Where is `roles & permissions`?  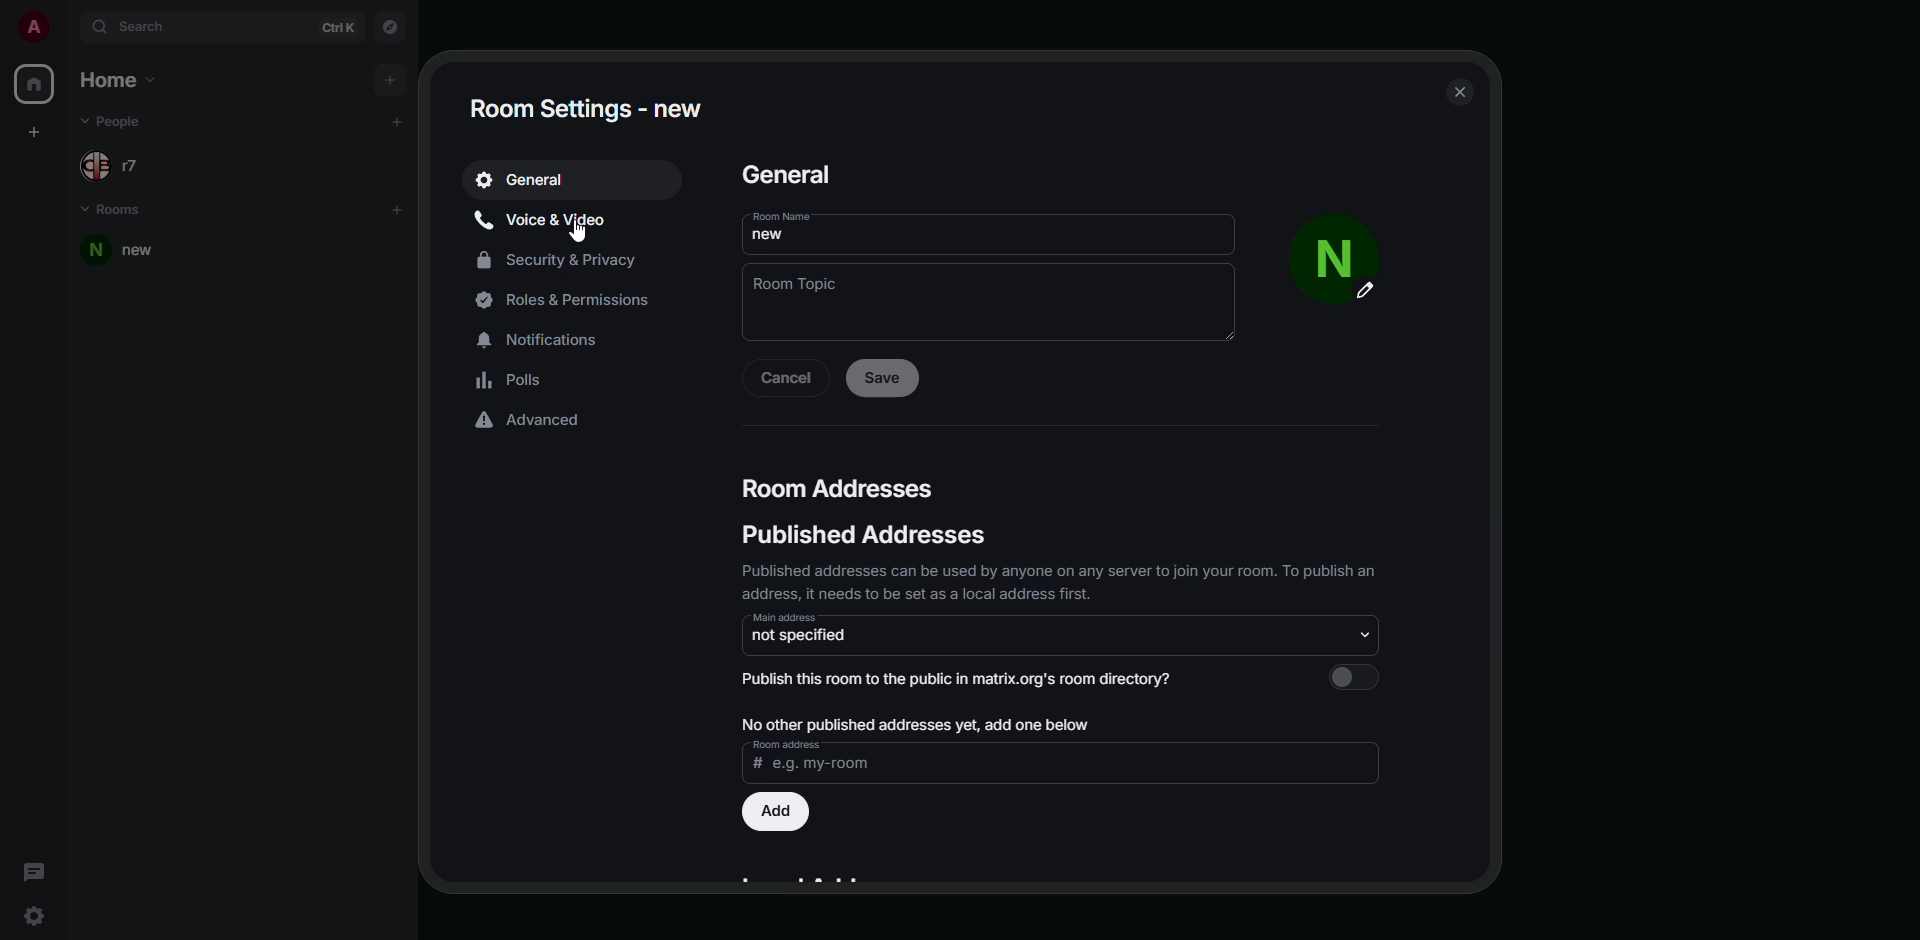
roles & permissions is located at coordinates (578, 303).